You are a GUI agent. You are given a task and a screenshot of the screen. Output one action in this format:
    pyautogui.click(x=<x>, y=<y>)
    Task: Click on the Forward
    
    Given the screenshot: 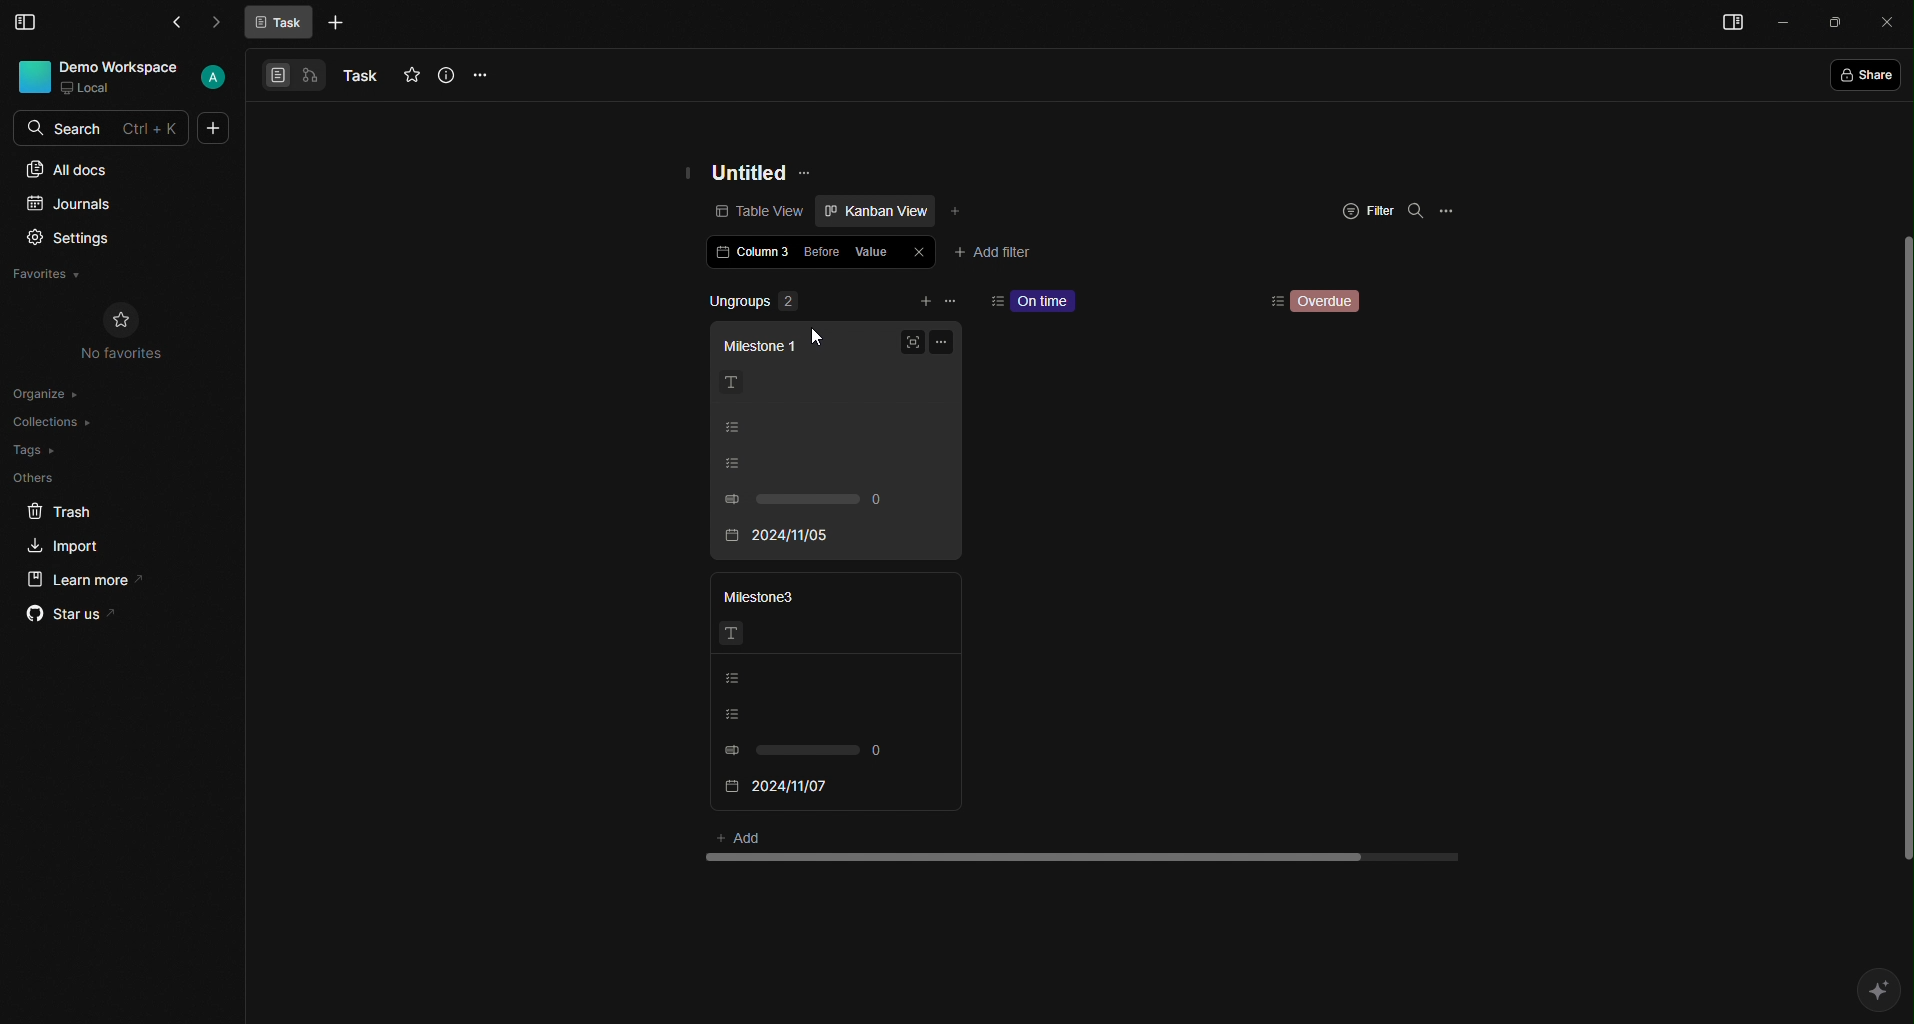 What is the action you would take?
    pyautogui.click(x=214, y=23)
    